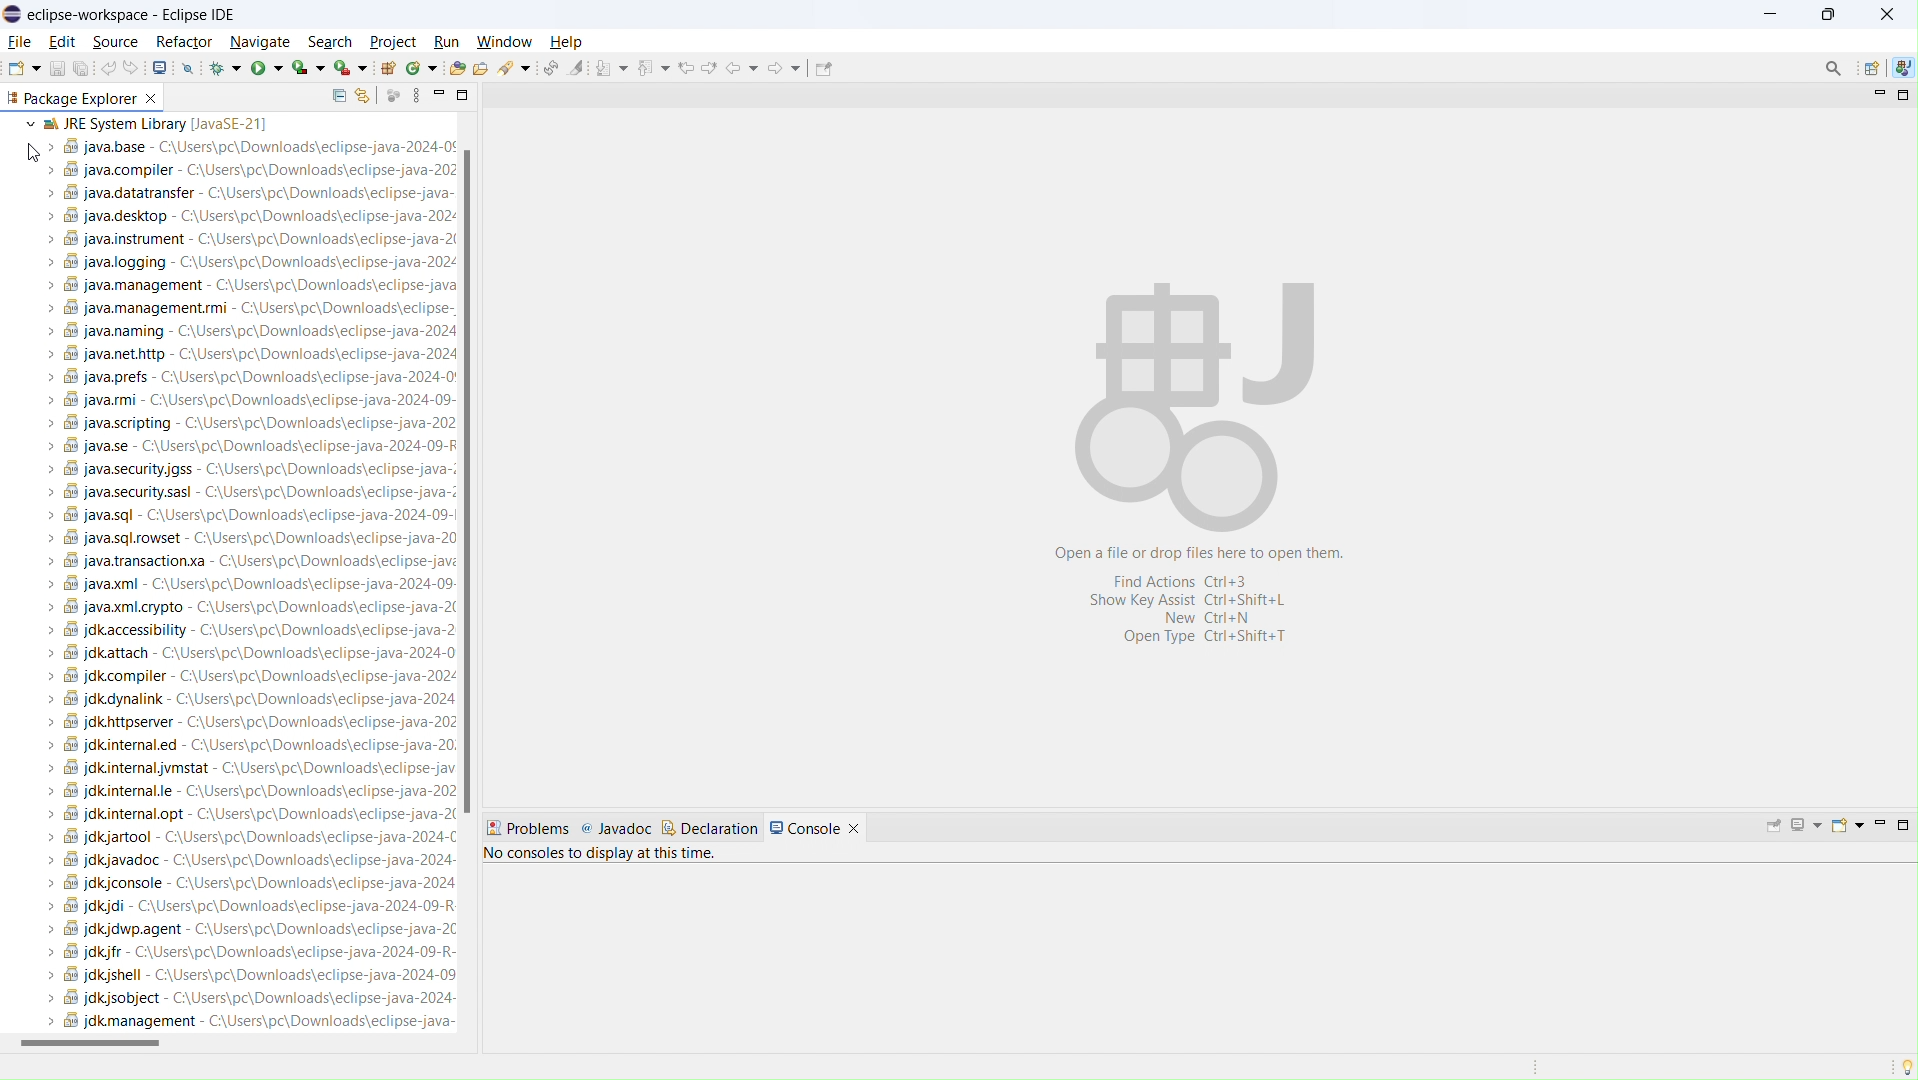 This screenshot has width=1918, height=1080. I want to click on save all, so click(82, 68).